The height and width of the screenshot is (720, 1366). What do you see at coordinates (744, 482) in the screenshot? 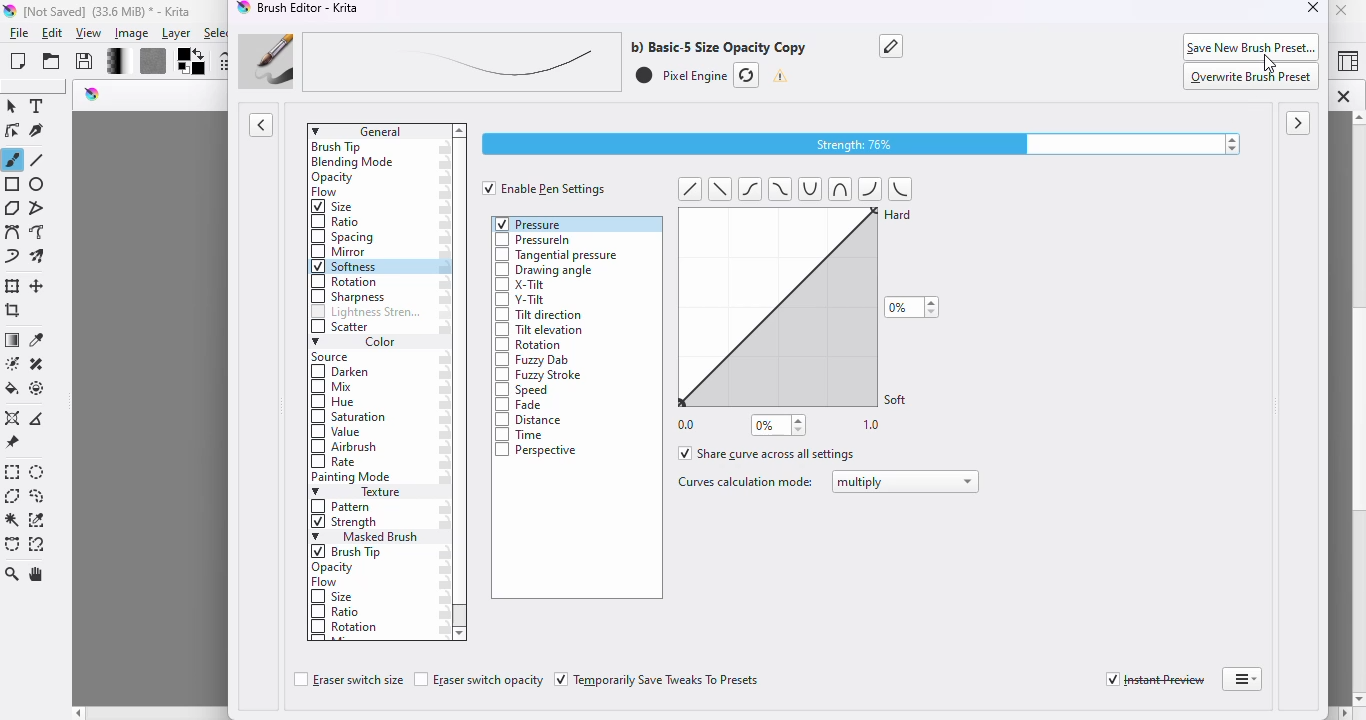
I see `curves calculation mode` at bounding box center [744, 482].